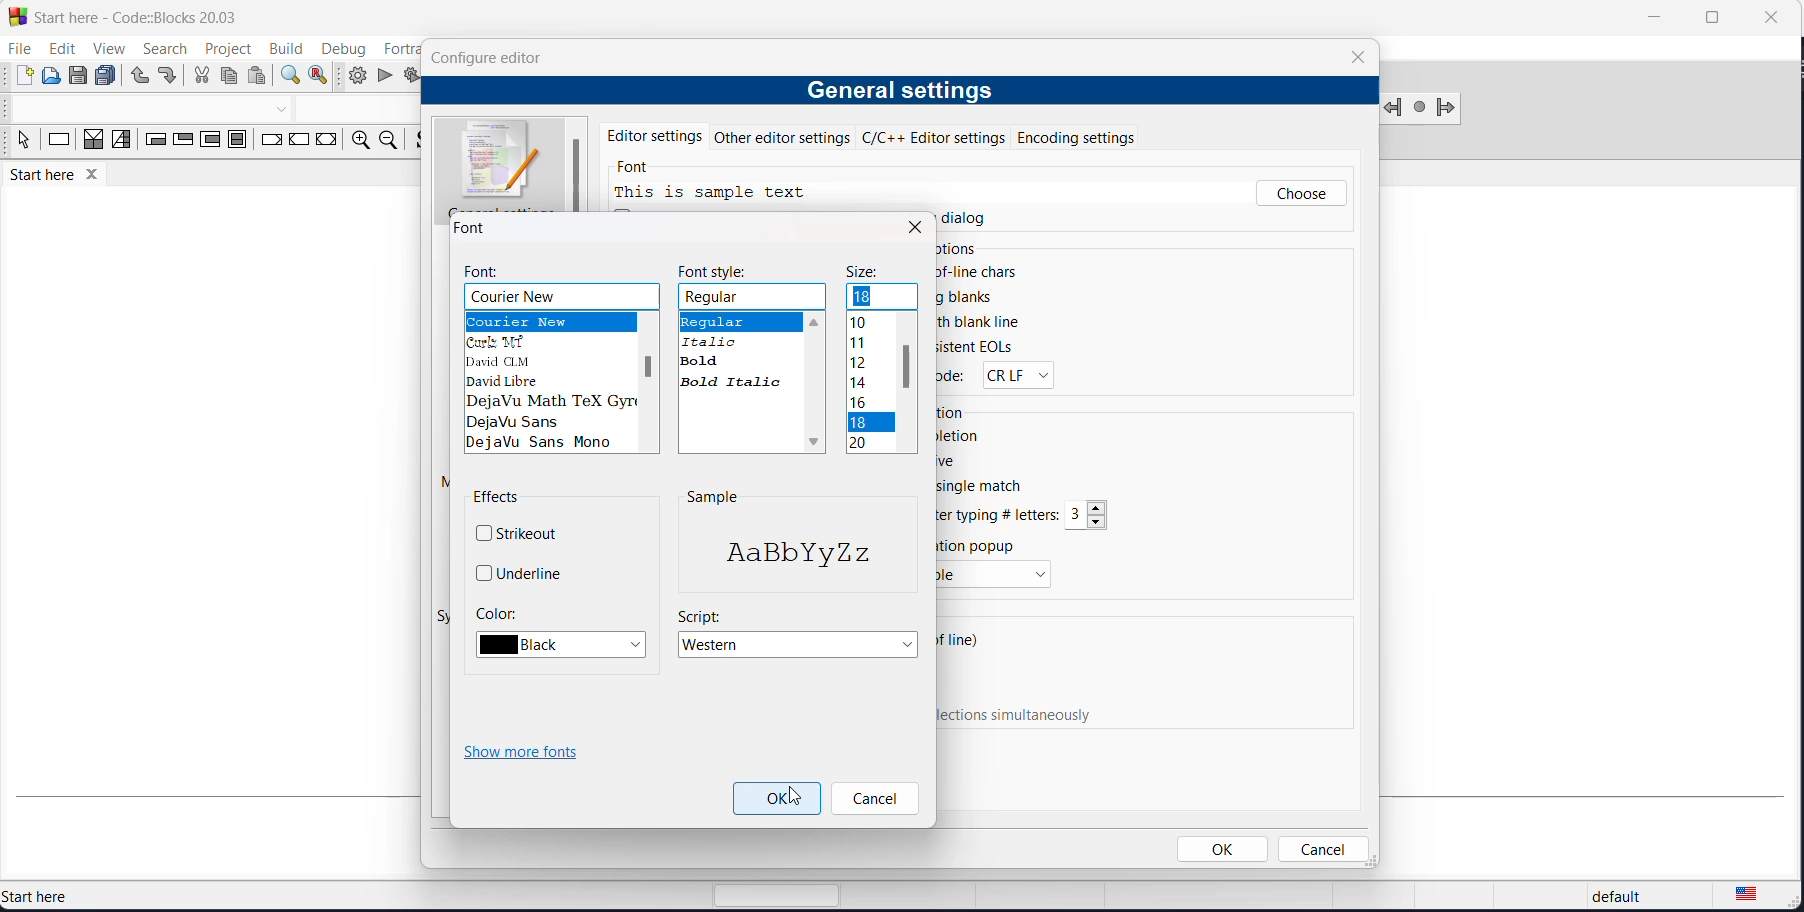 This screenshot has height=912, width=1804. Describe the element at coordinates (977, 217) in the screenshot. I see `dialog` at that location.